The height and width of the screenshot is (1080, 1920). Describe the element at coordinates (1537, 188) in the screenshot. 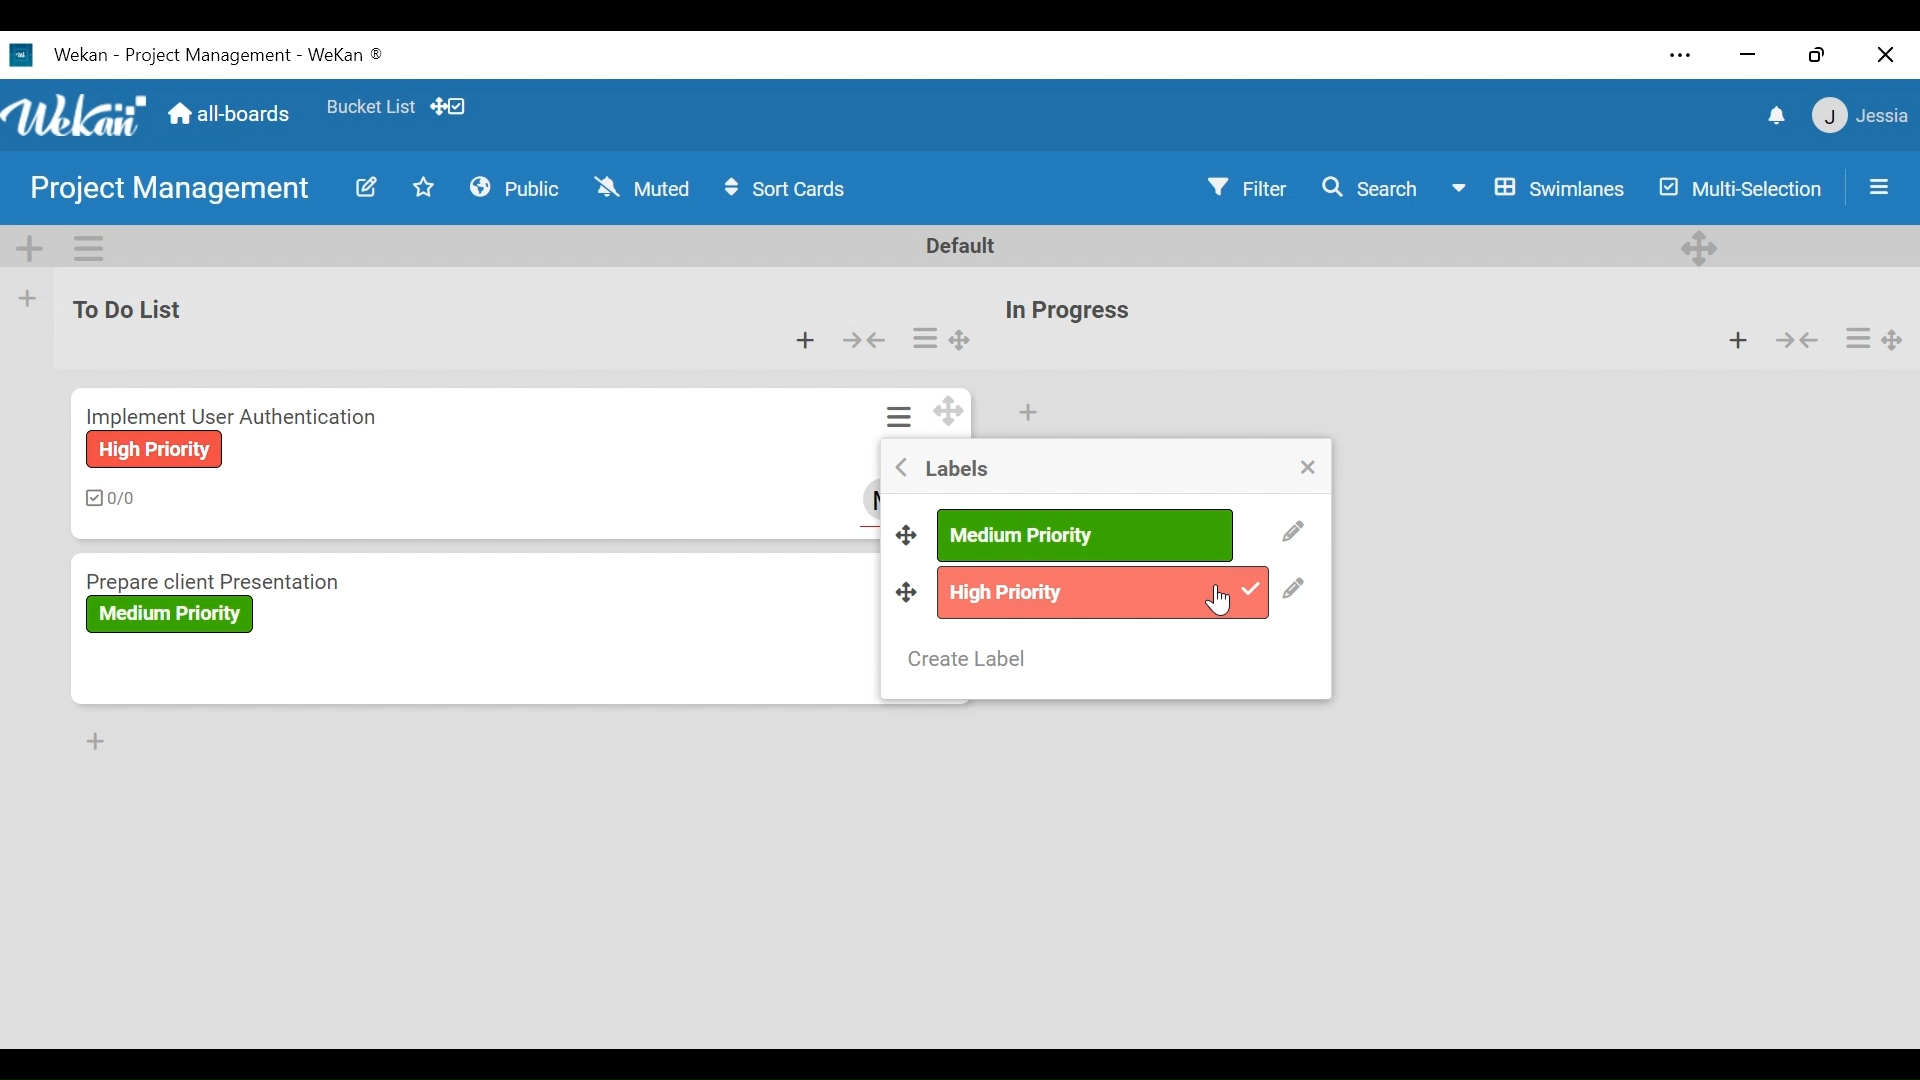

I see `Board View` at that location.